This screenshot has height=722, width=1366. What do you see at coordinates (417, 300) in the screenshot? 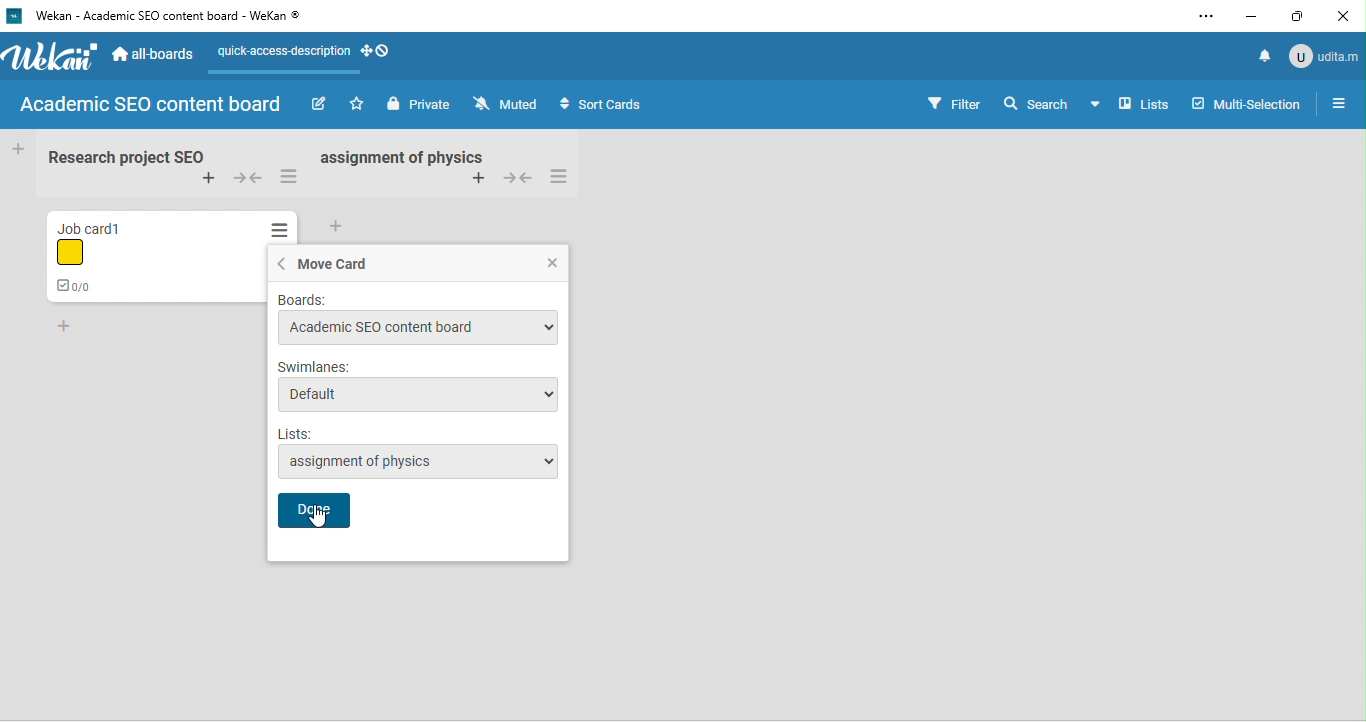
I see `board` at bounding box center [417, 300].